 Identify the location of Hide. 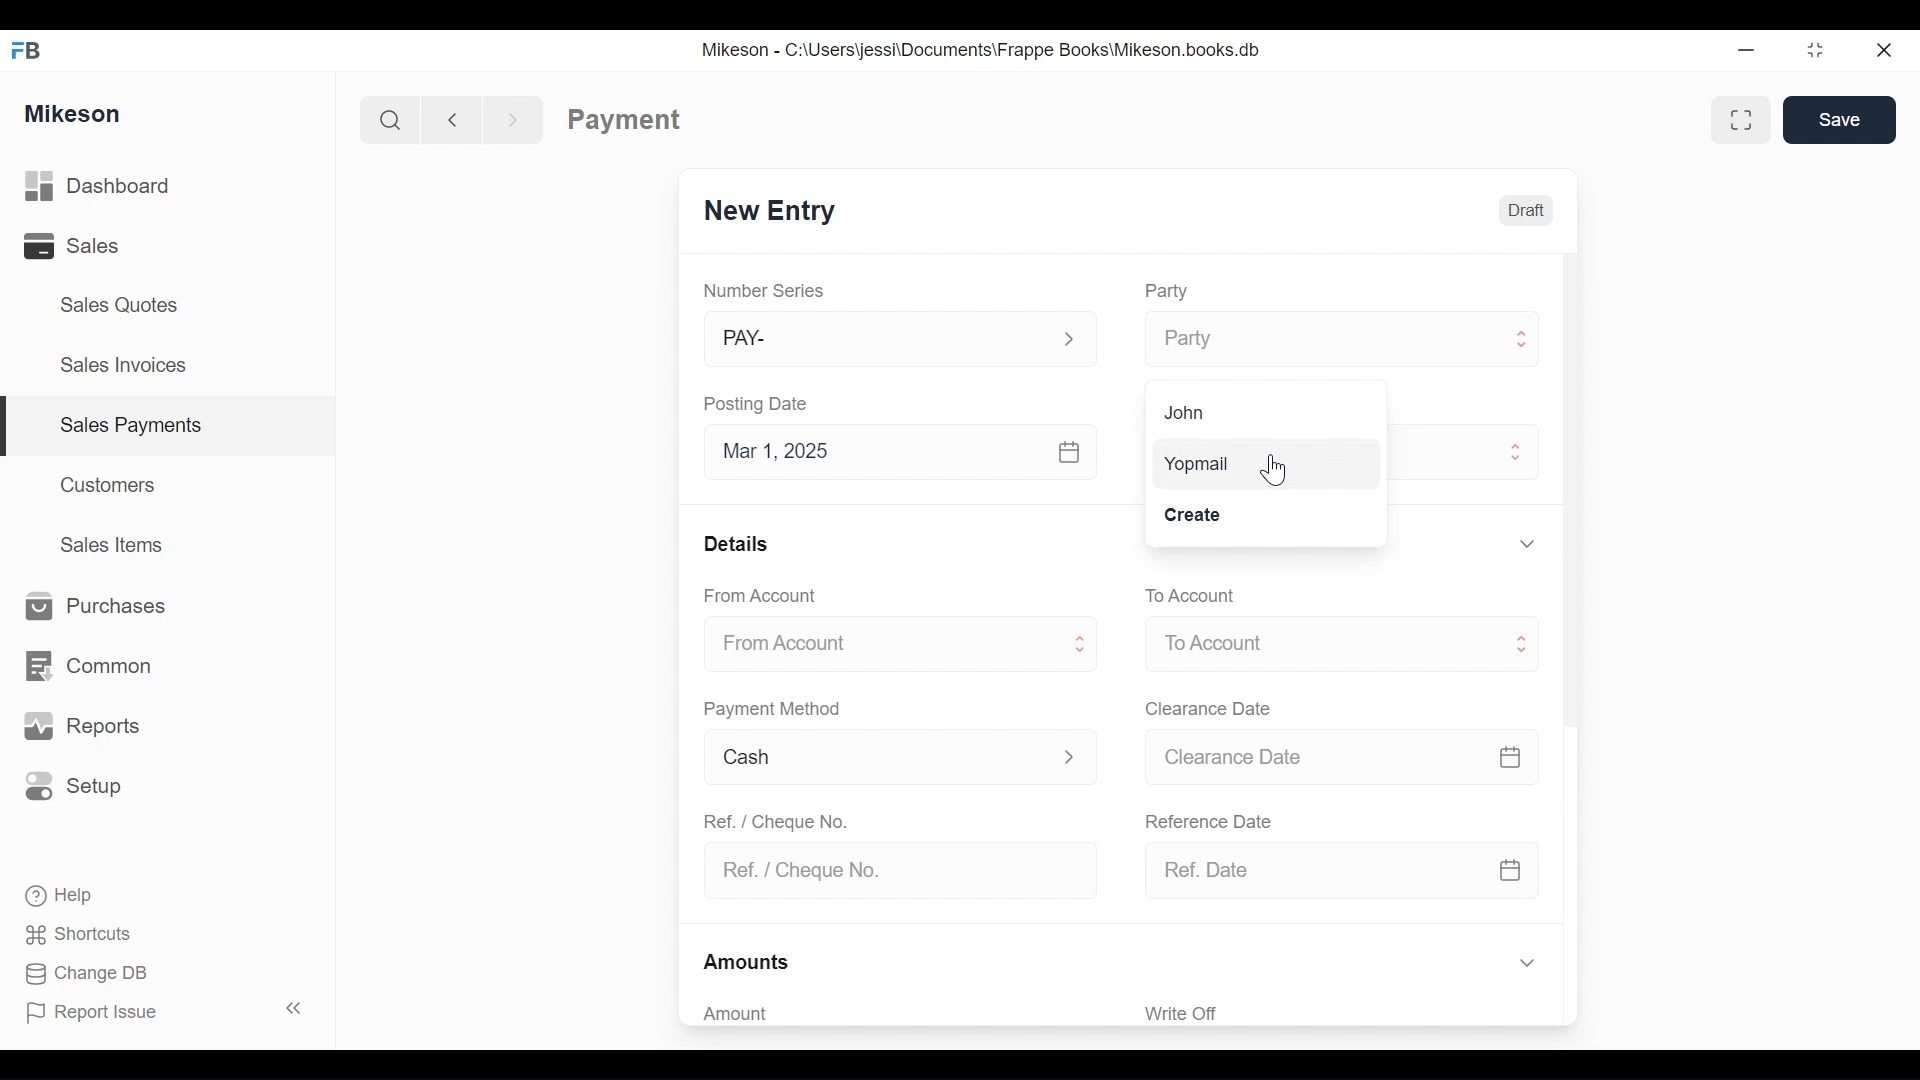
(1525, 960).